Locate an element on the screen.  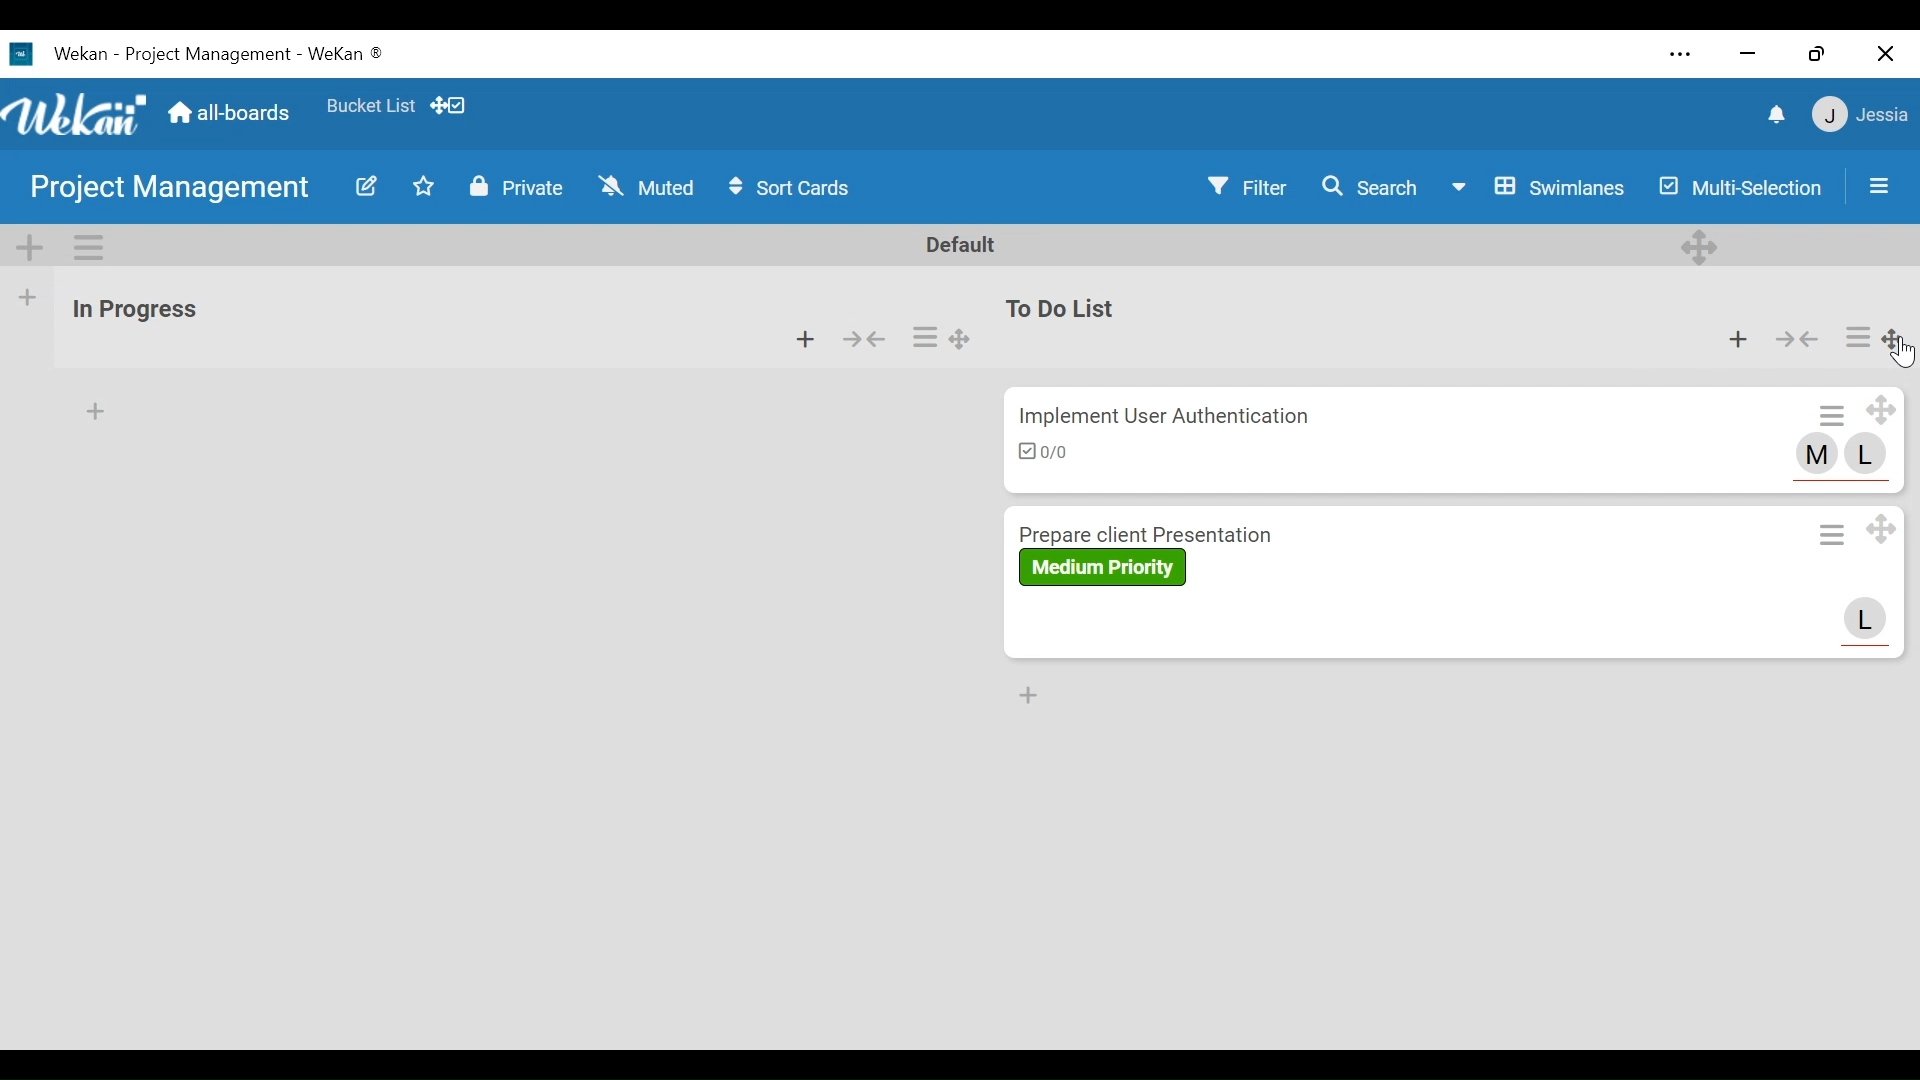
Drag Card is located at coordinates (1881, 409).